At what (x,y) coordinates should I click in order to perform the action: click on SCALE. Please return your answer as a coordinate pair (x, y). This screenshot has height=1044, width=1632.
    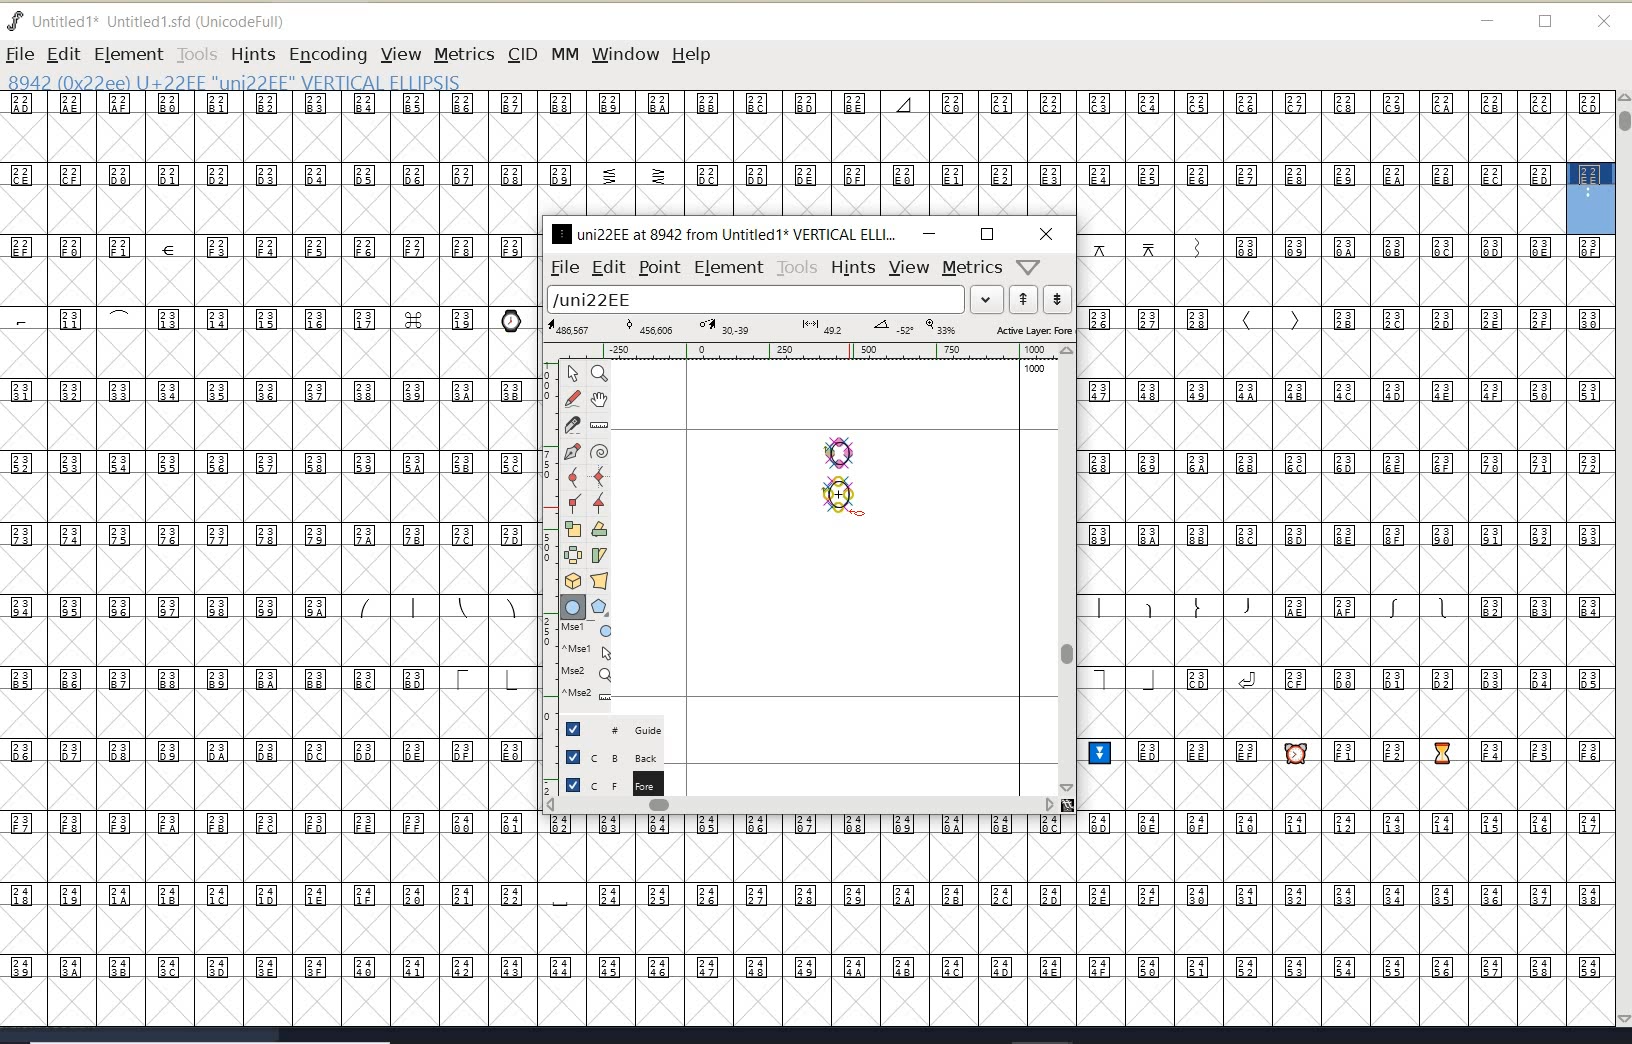
    Looking at the image, I should click on (547, 568).